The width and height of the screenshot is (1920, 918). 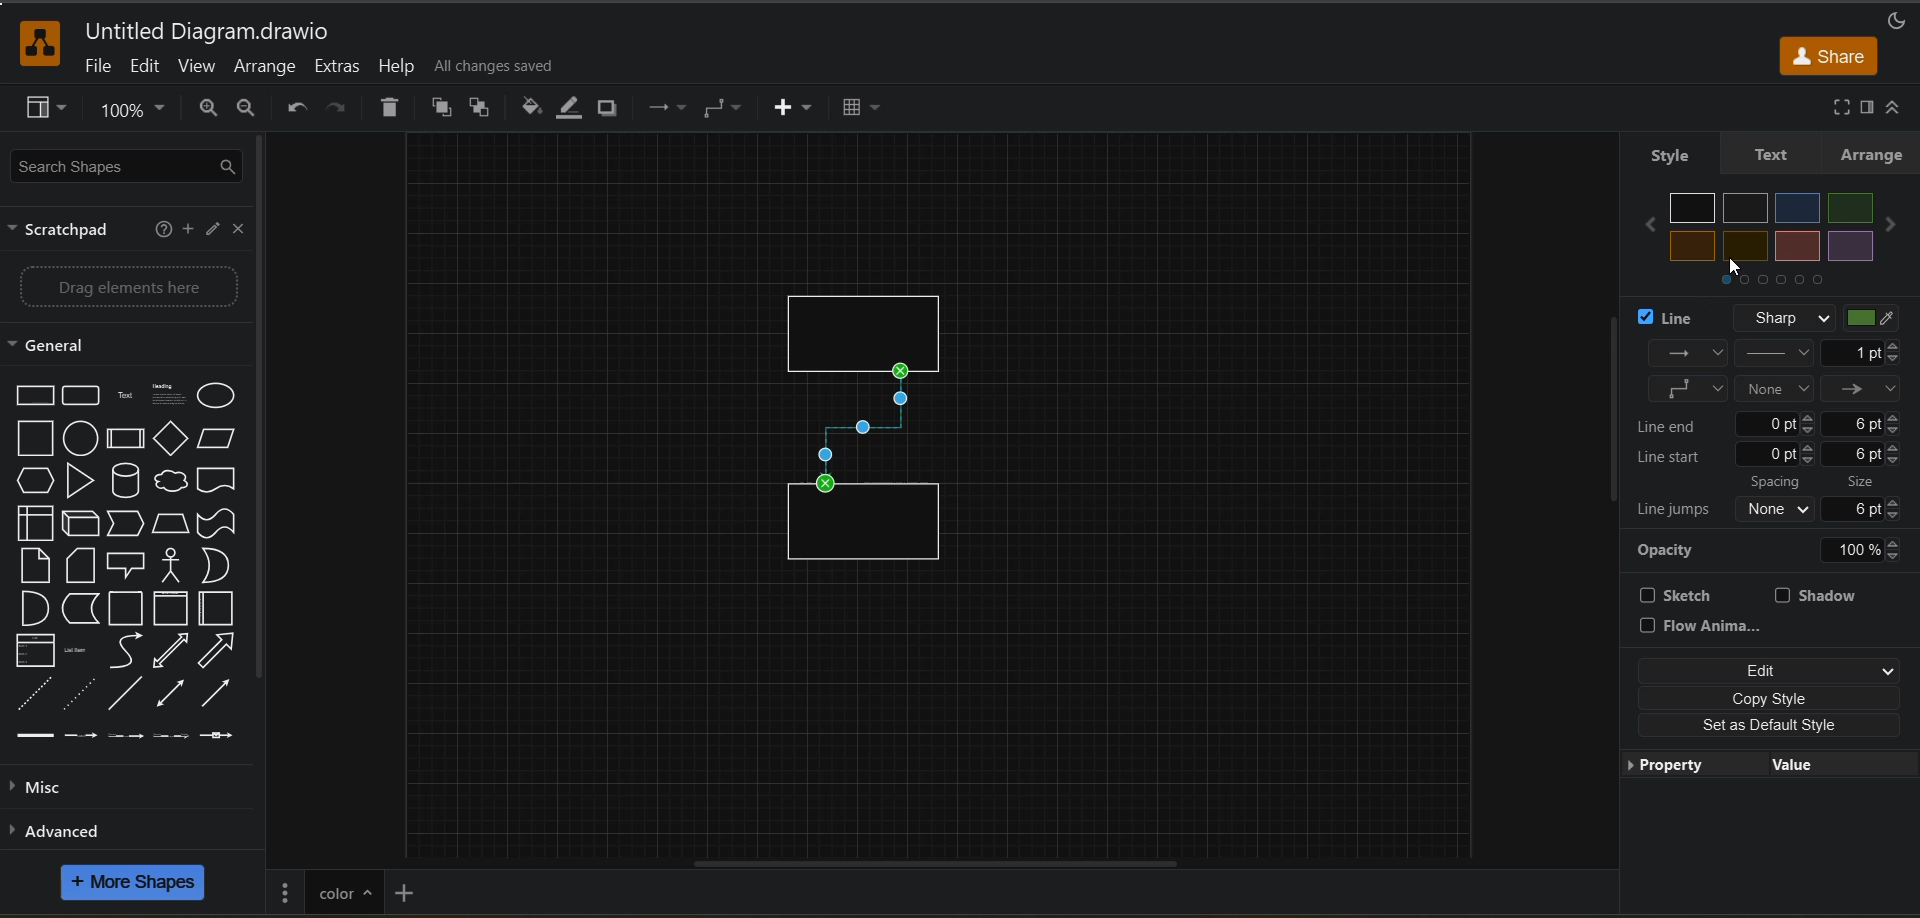 What do you see at coordinates (44, 788) in the screenshot?
I see `misc` at bounding box center [44, 788].